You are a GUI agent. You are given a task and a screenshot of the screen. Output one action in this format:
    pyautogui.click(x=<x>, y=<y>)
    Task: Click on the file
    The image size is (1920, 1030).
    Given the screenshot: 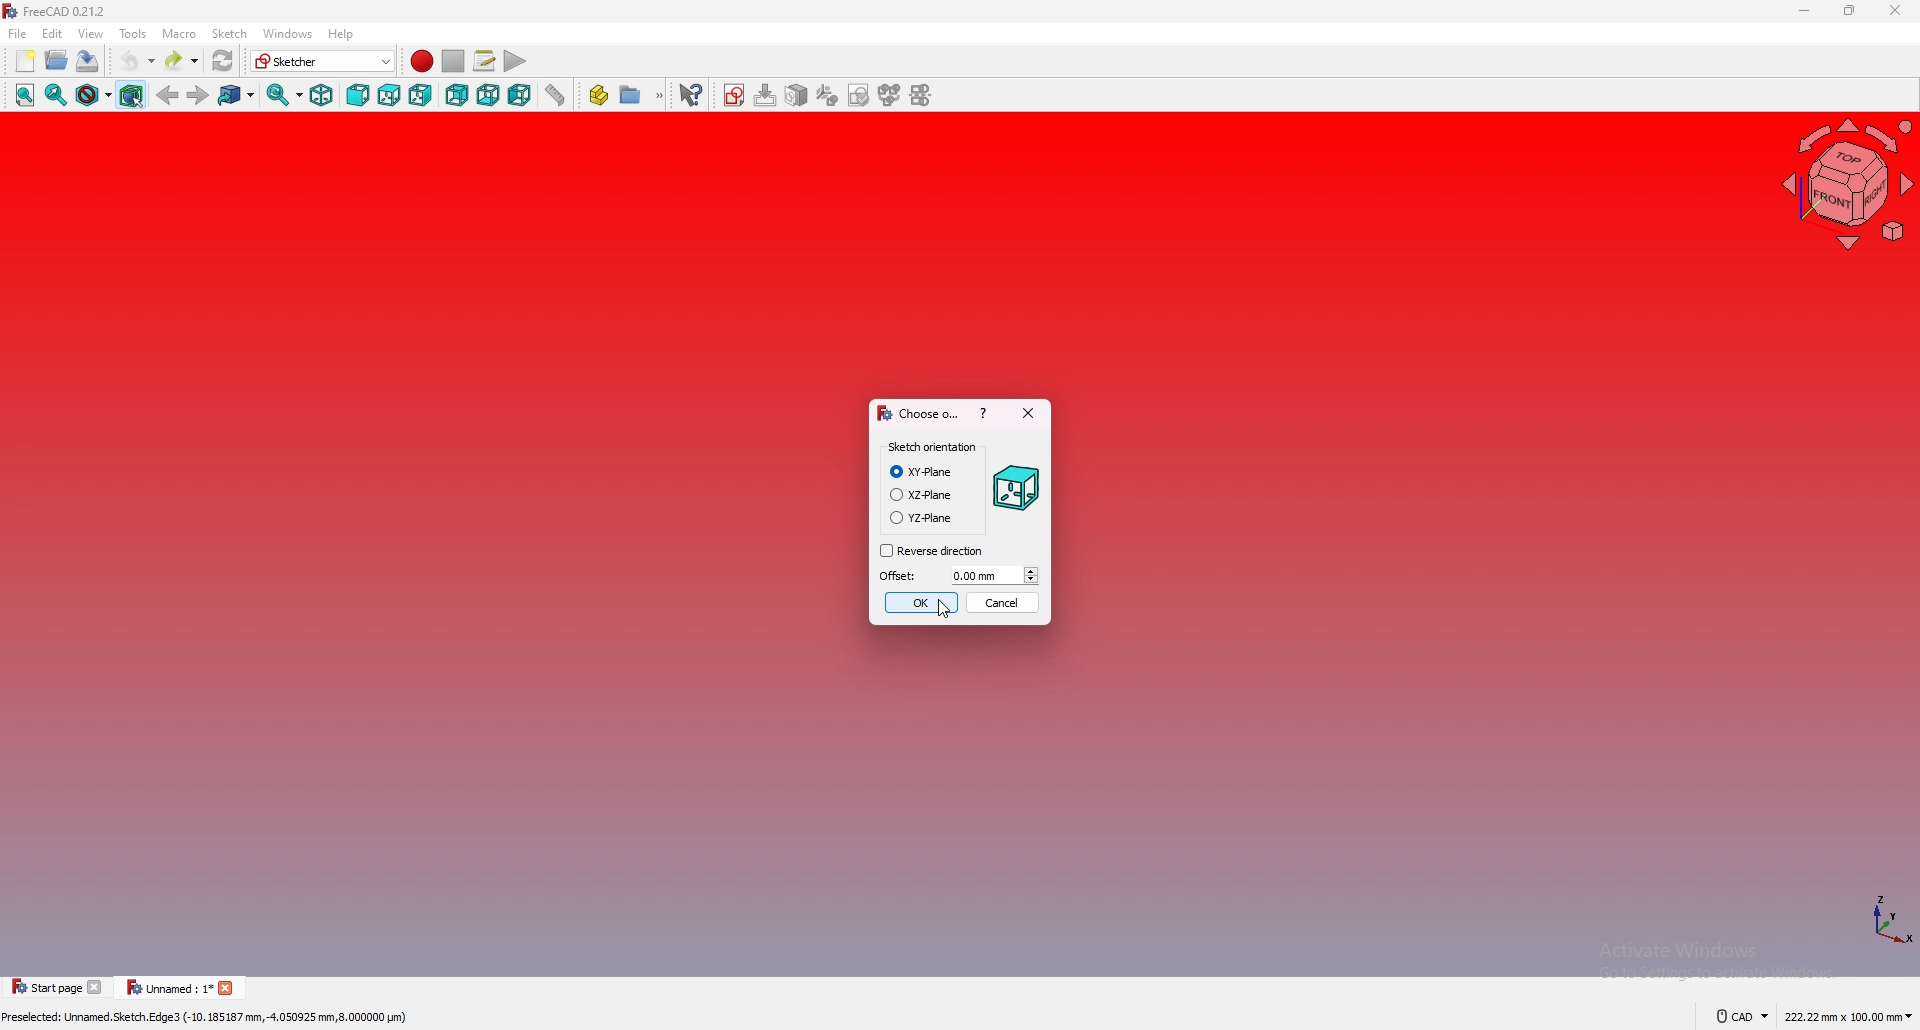 What is the action you would take?
    pyautogui.click(x=18, y=33)
    